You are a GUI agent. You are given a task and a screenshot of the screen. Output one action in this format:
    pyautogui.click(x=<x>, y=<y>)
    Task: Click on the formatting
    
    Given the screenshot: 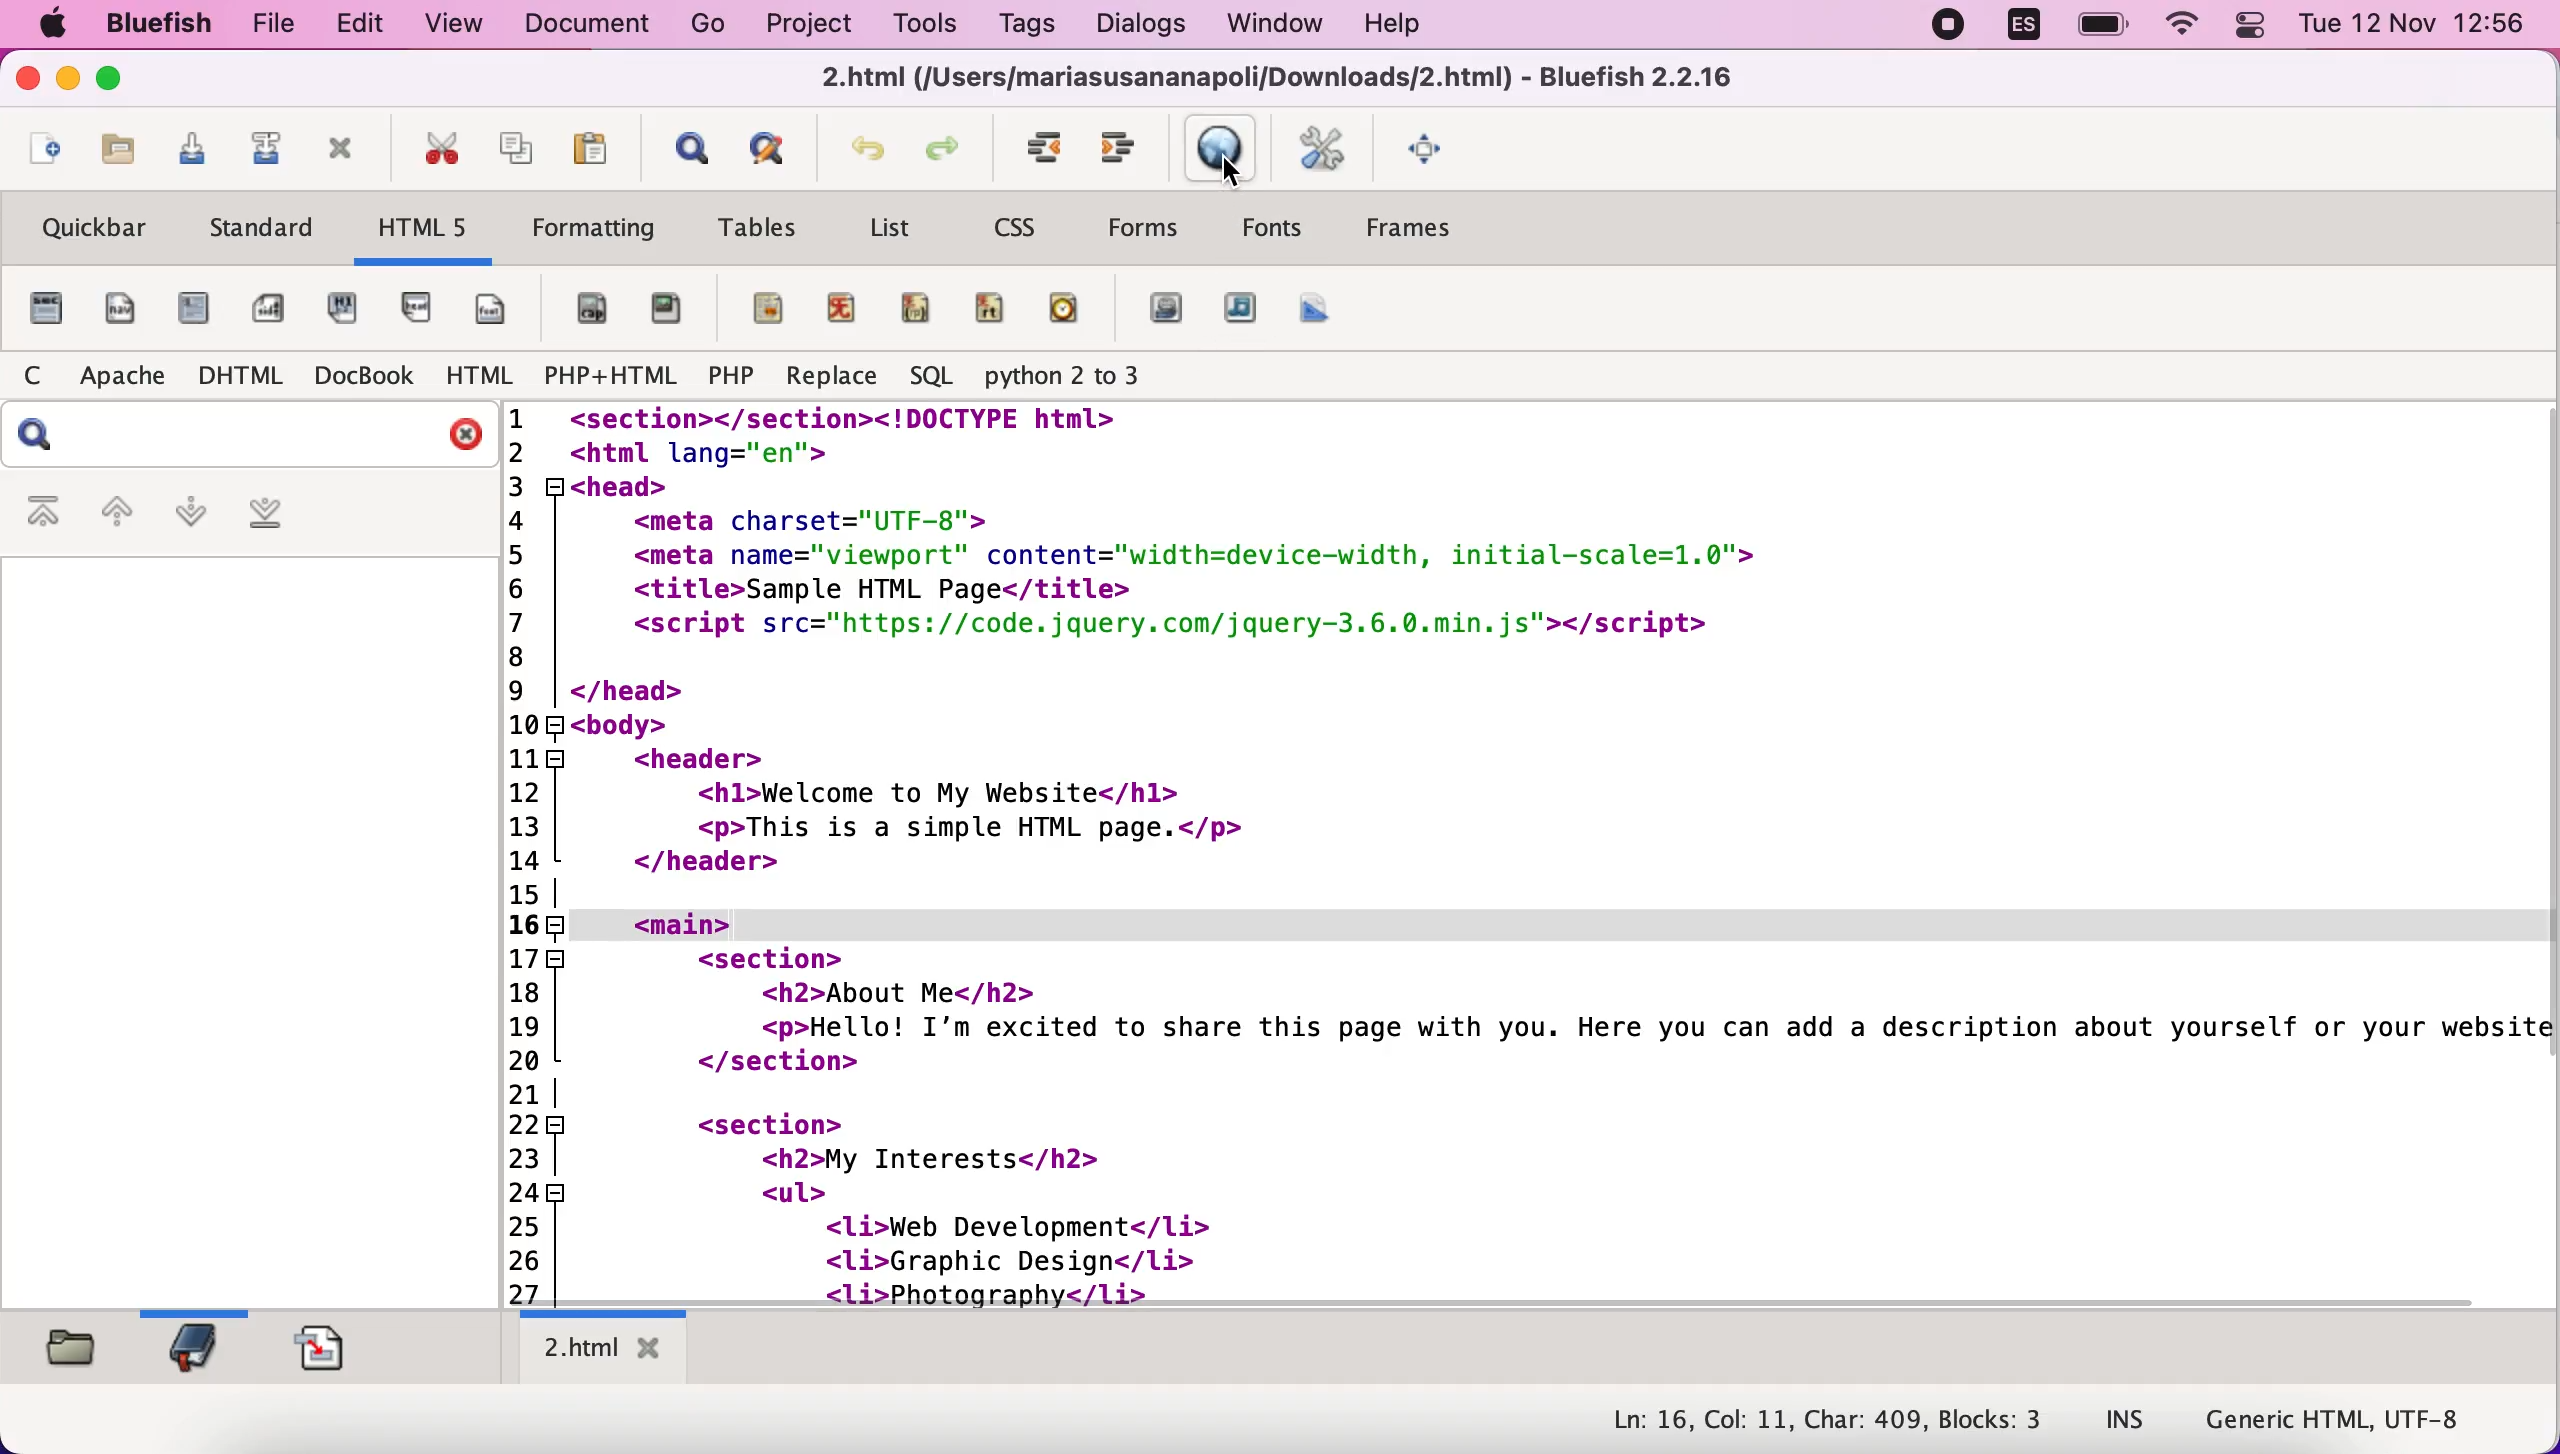 What is the action you would take?
    pyautogui.click(x=591, y=230)
    